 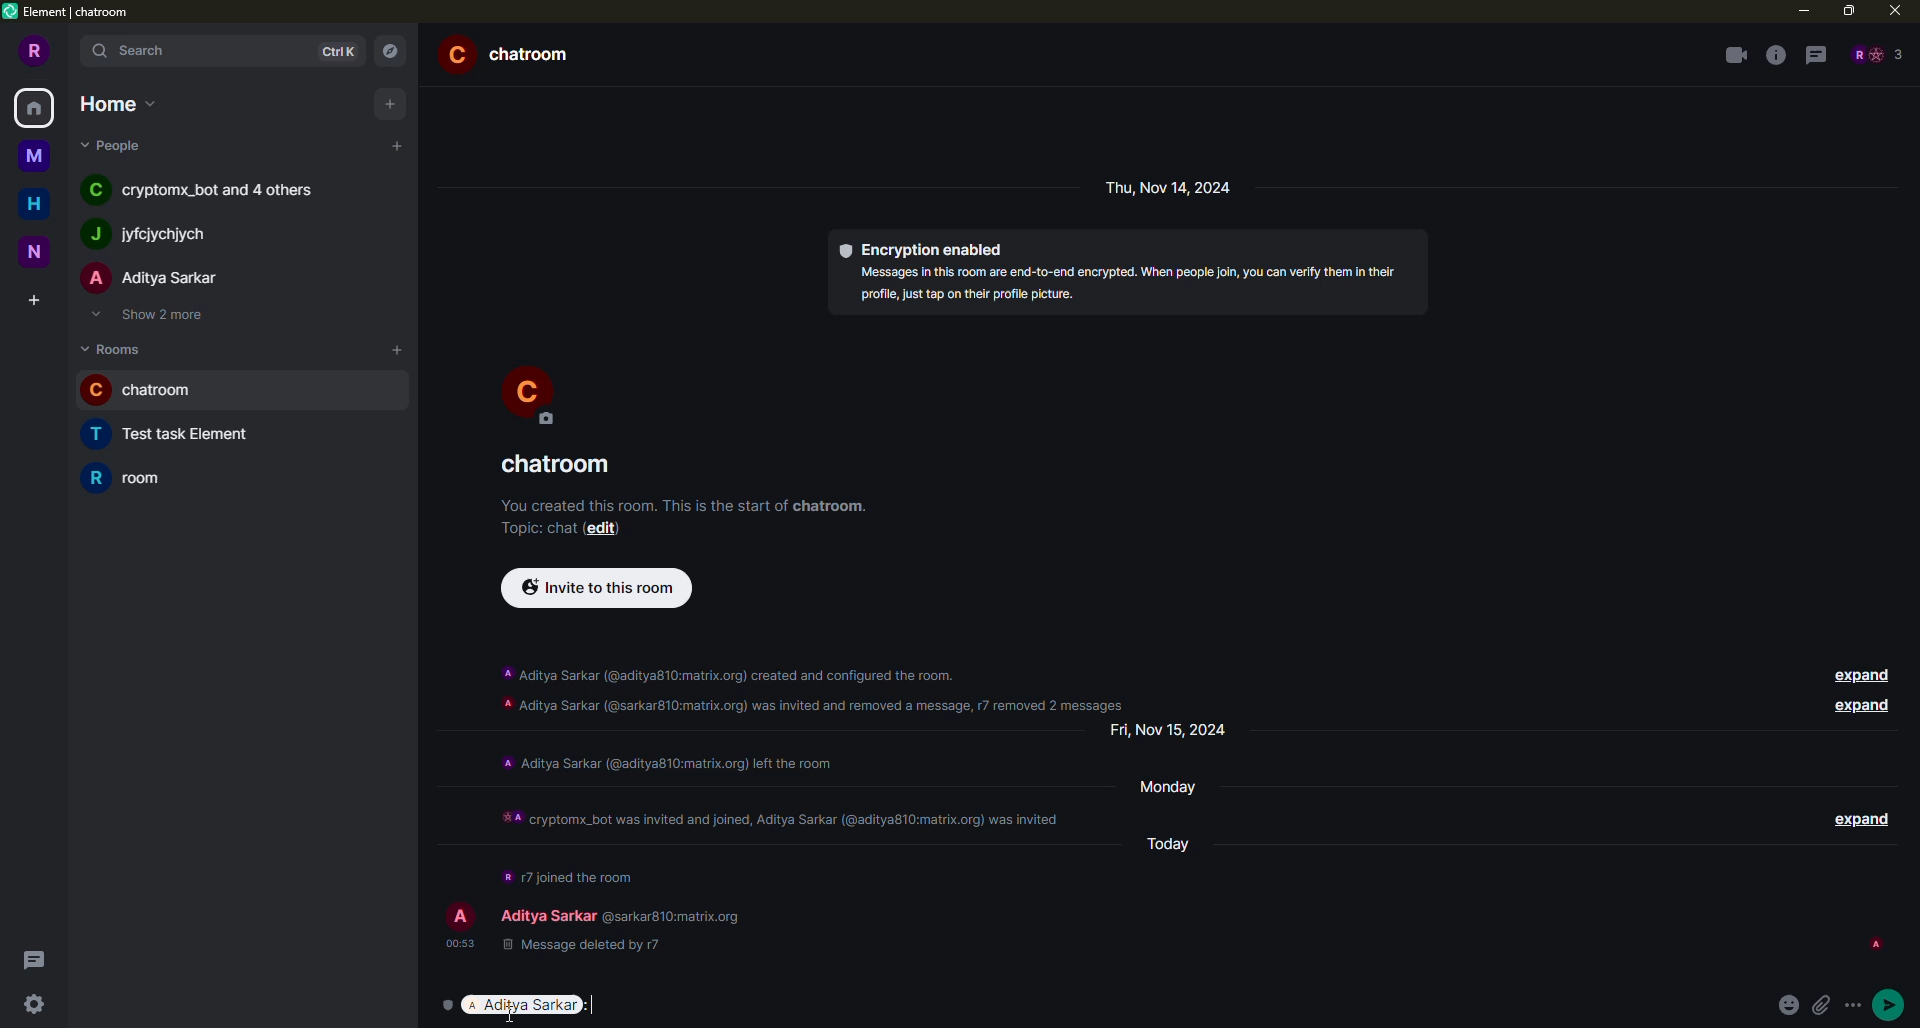 I want to click on edit, so click(x=609, y=529).